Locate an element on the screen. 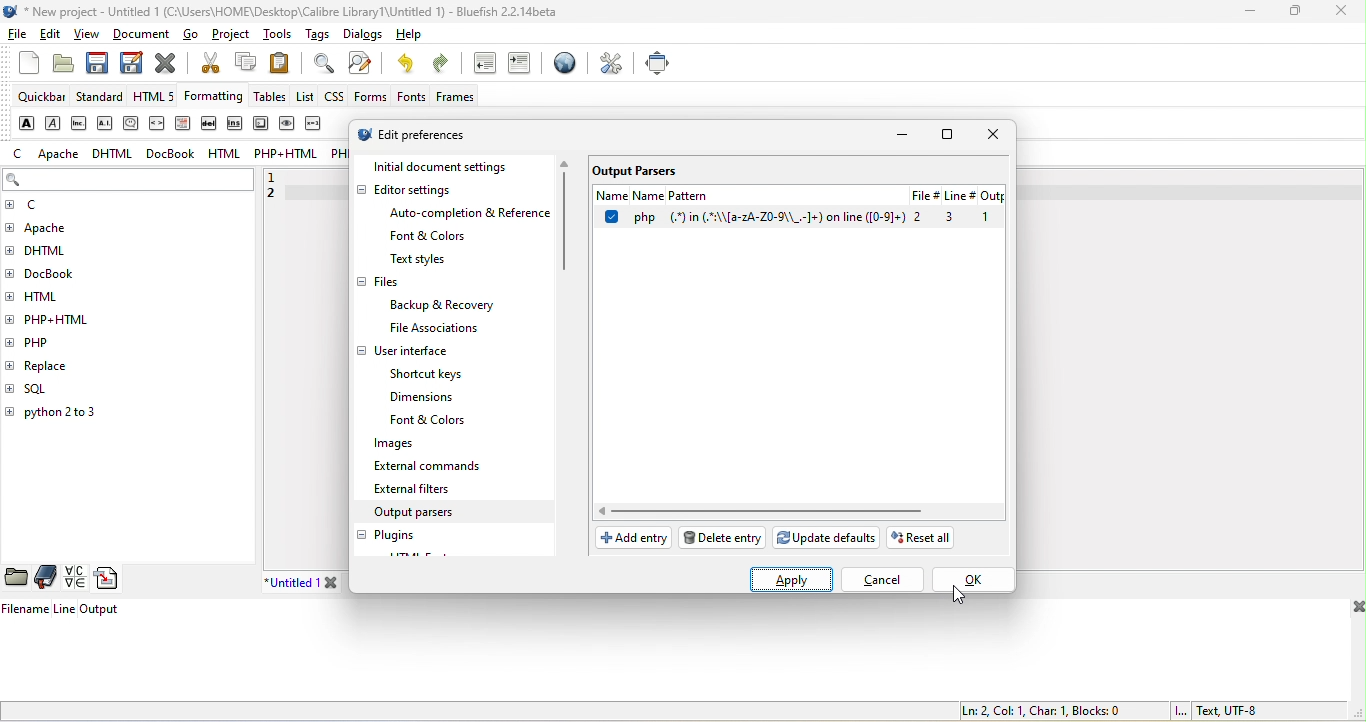  output is located at coordinates (994, 196).